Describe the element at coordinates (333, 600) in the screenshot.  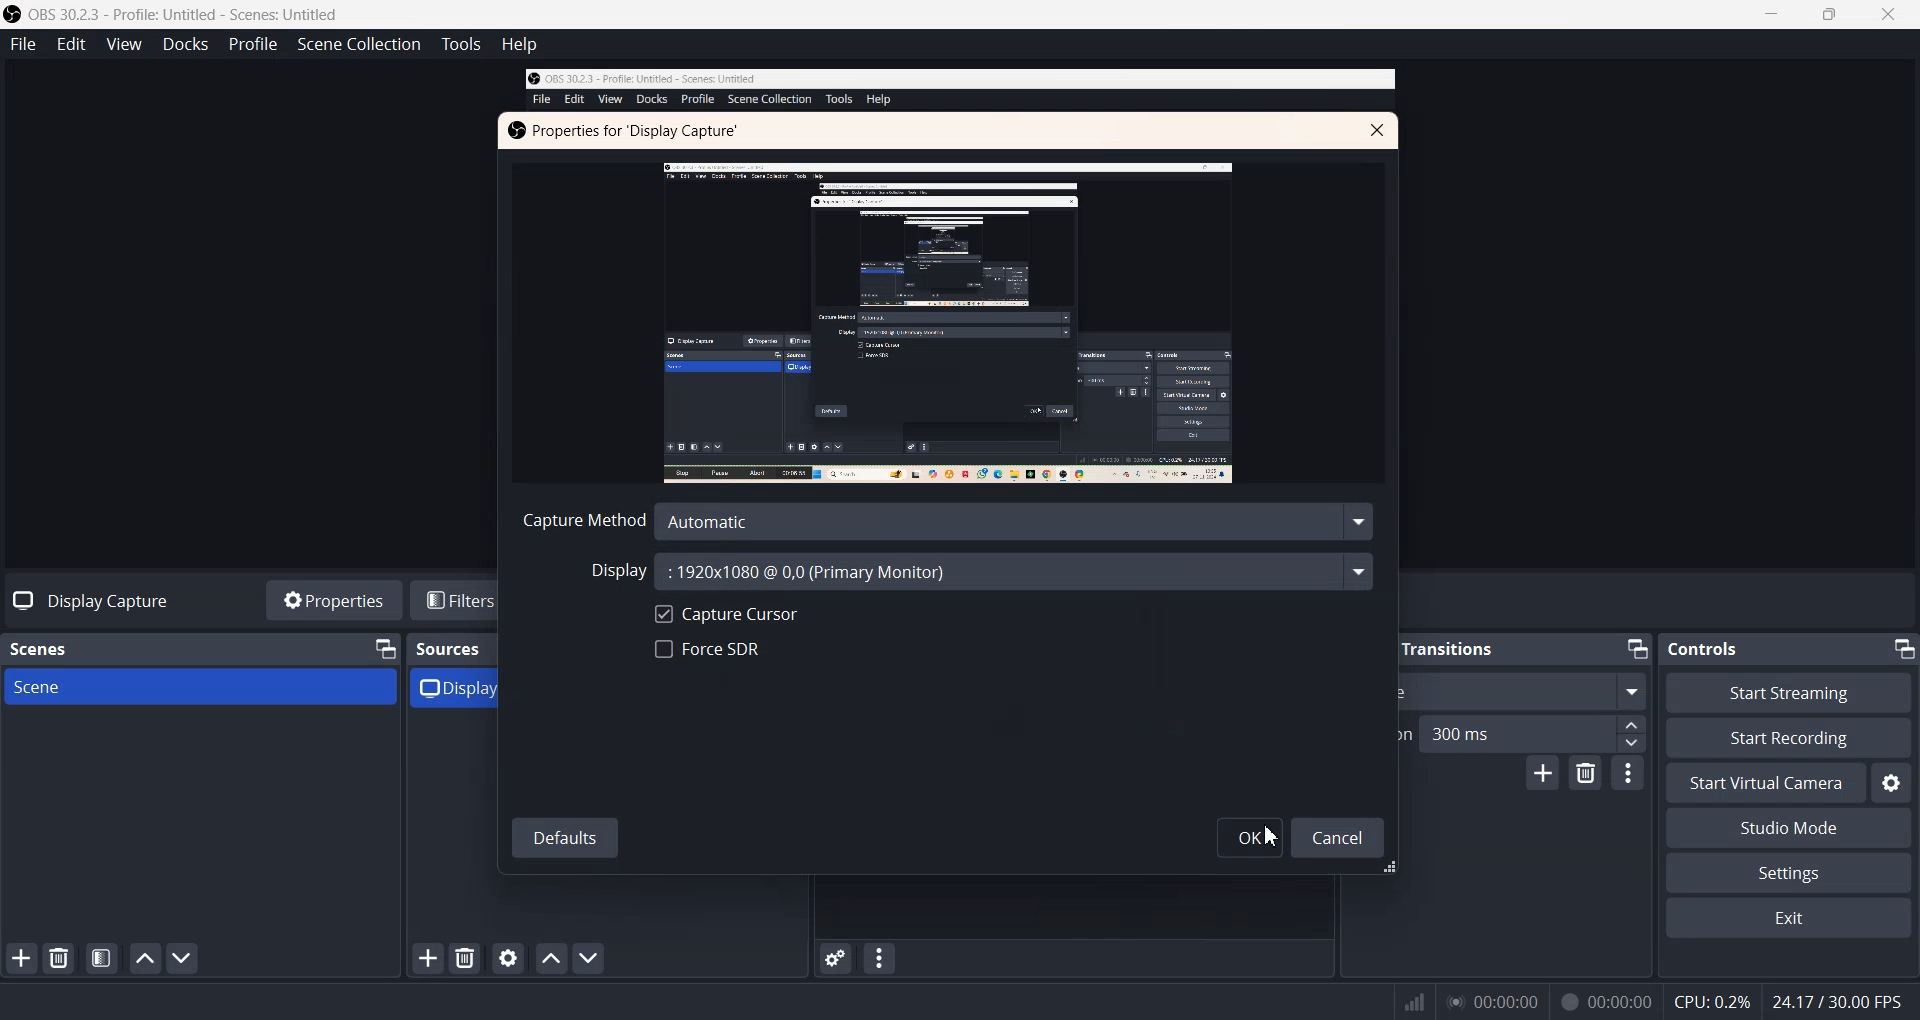
I see `Properties` at that location.